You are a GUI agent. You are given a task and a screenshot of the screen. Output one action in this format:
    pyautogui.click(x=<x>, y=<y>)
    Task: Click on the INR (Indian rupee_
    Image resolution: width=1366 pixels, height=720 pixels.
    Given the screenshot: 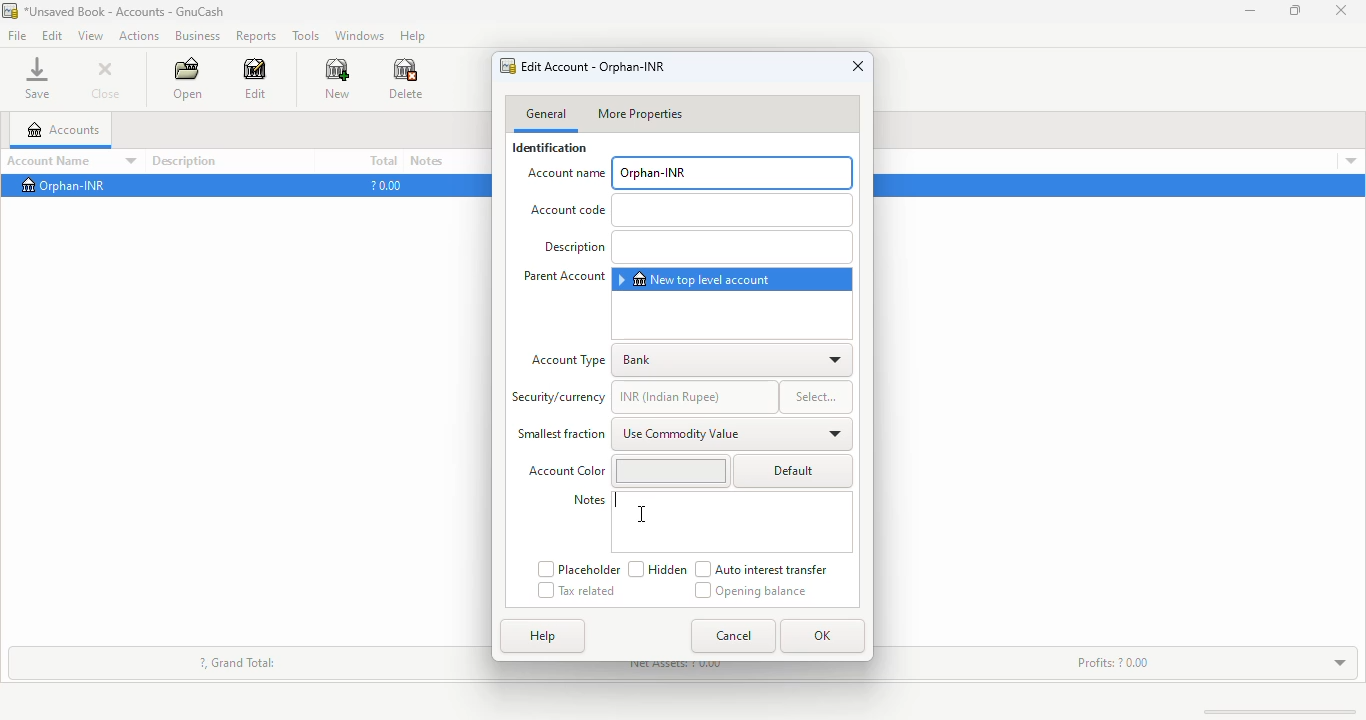 What is the action you would take?
    pyautogui.click(x=693, y=395)
    